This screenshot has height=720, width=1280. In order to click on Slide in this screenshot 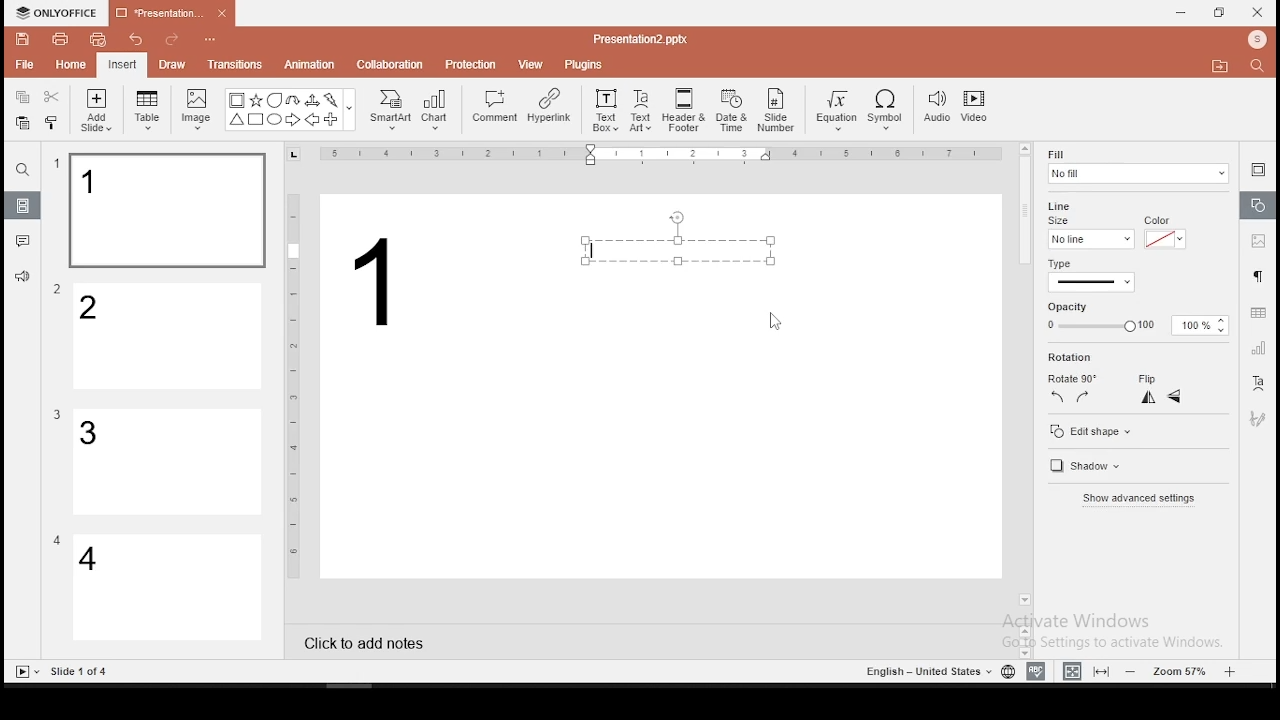, I will do `click(23, 672)`.